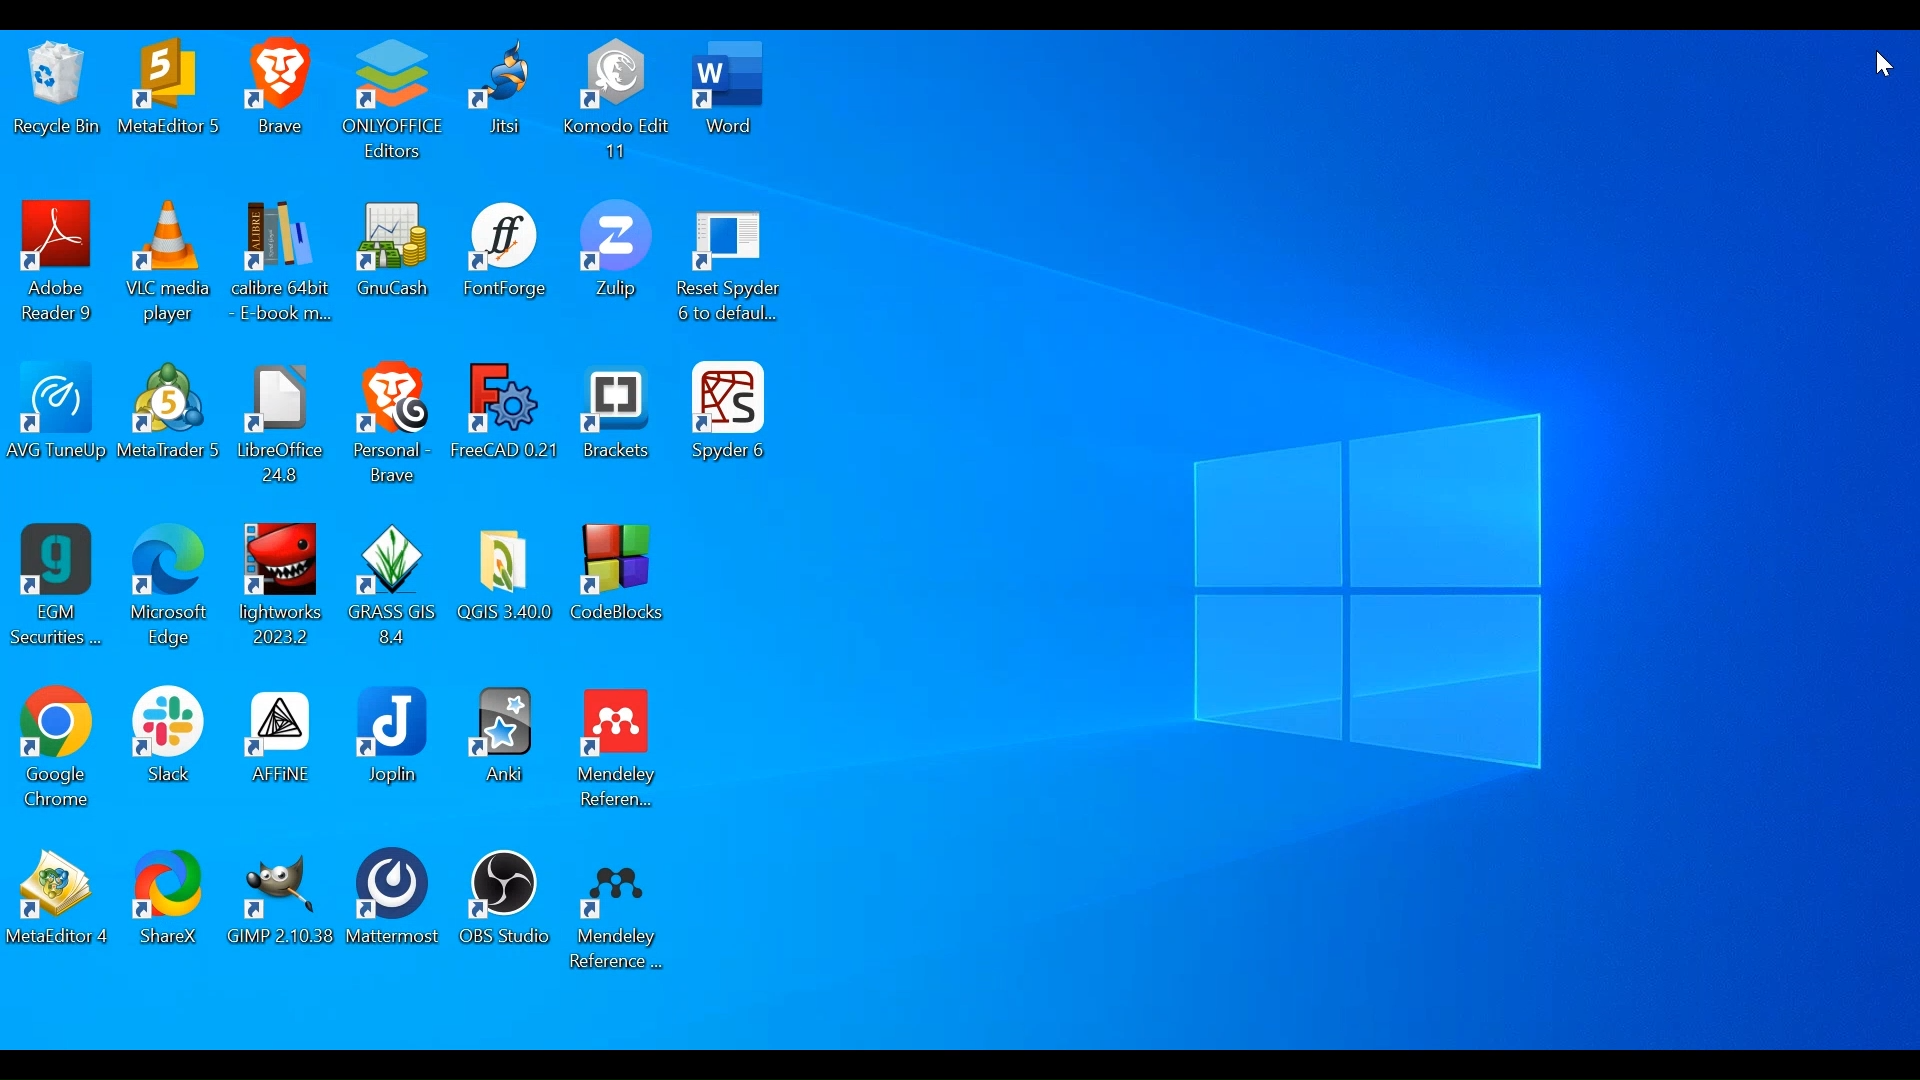  Describe the element at coordinates (58, 905) in the screenshot. I see `MetaEditor 4` at that location.